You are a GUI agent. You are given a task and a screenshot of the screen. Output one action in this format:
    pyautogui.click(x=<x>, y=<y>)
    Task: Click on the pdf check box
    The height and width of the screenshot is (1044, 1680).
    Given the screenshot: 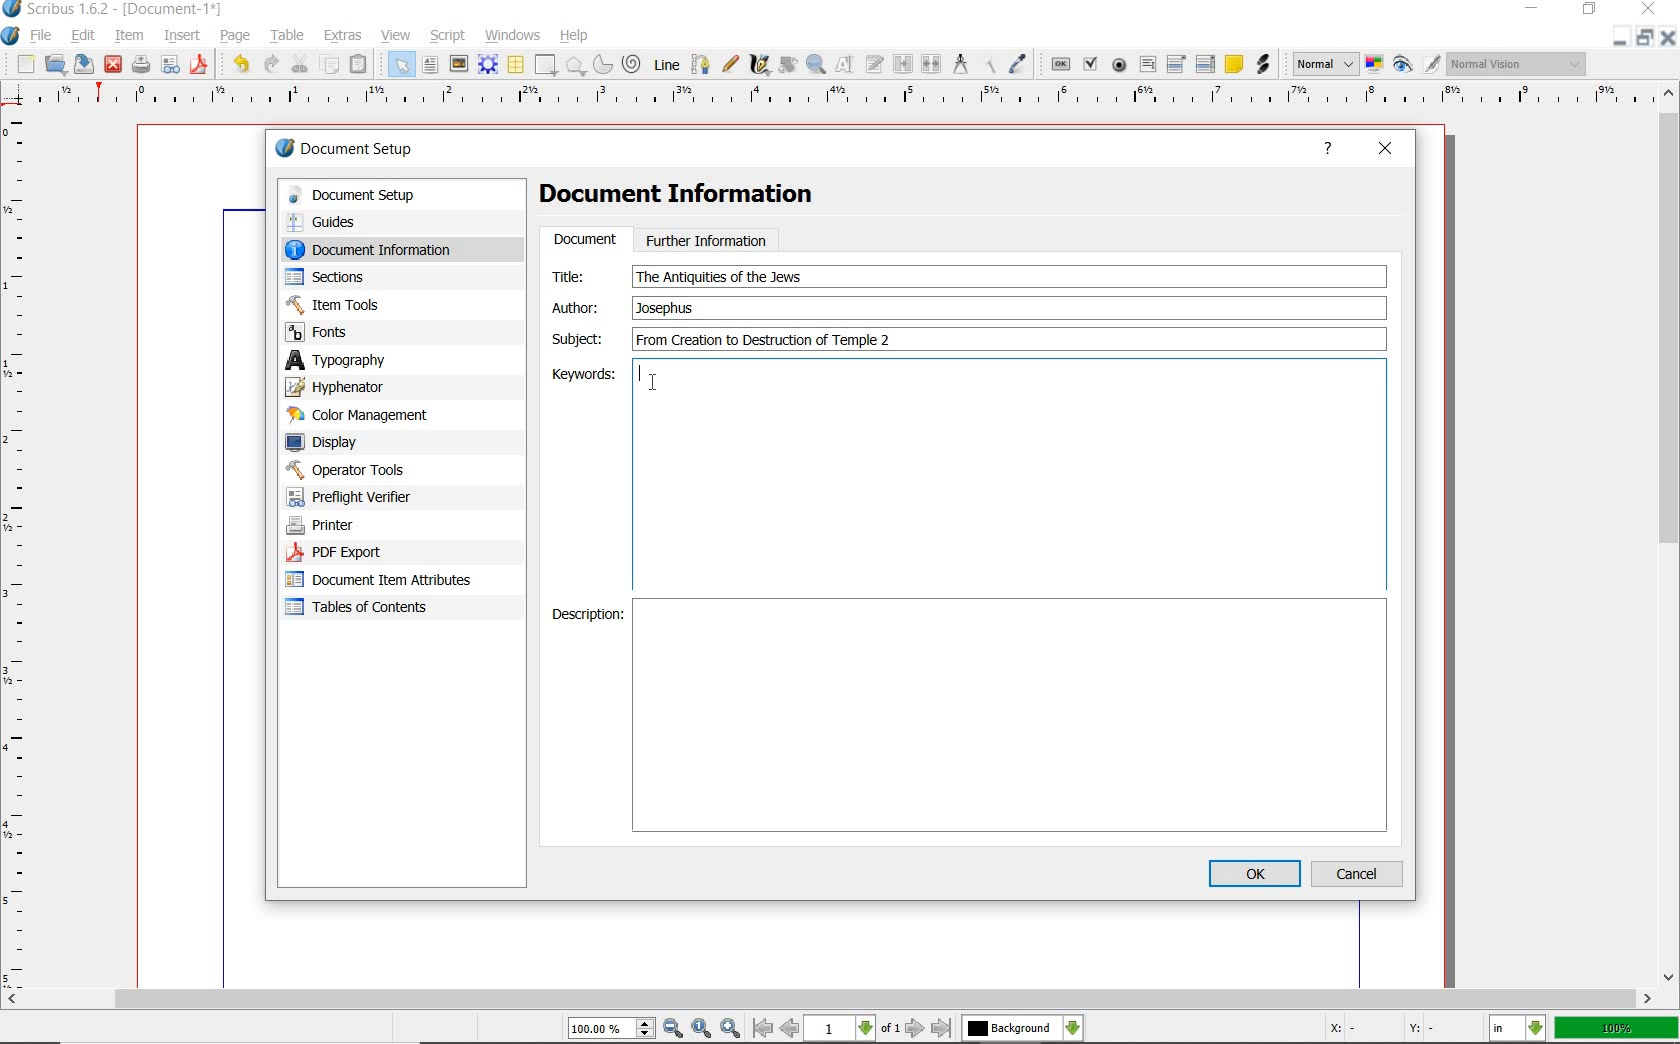 What is the action you would take?
    pyautogui.click(x=1092, y=63)
    